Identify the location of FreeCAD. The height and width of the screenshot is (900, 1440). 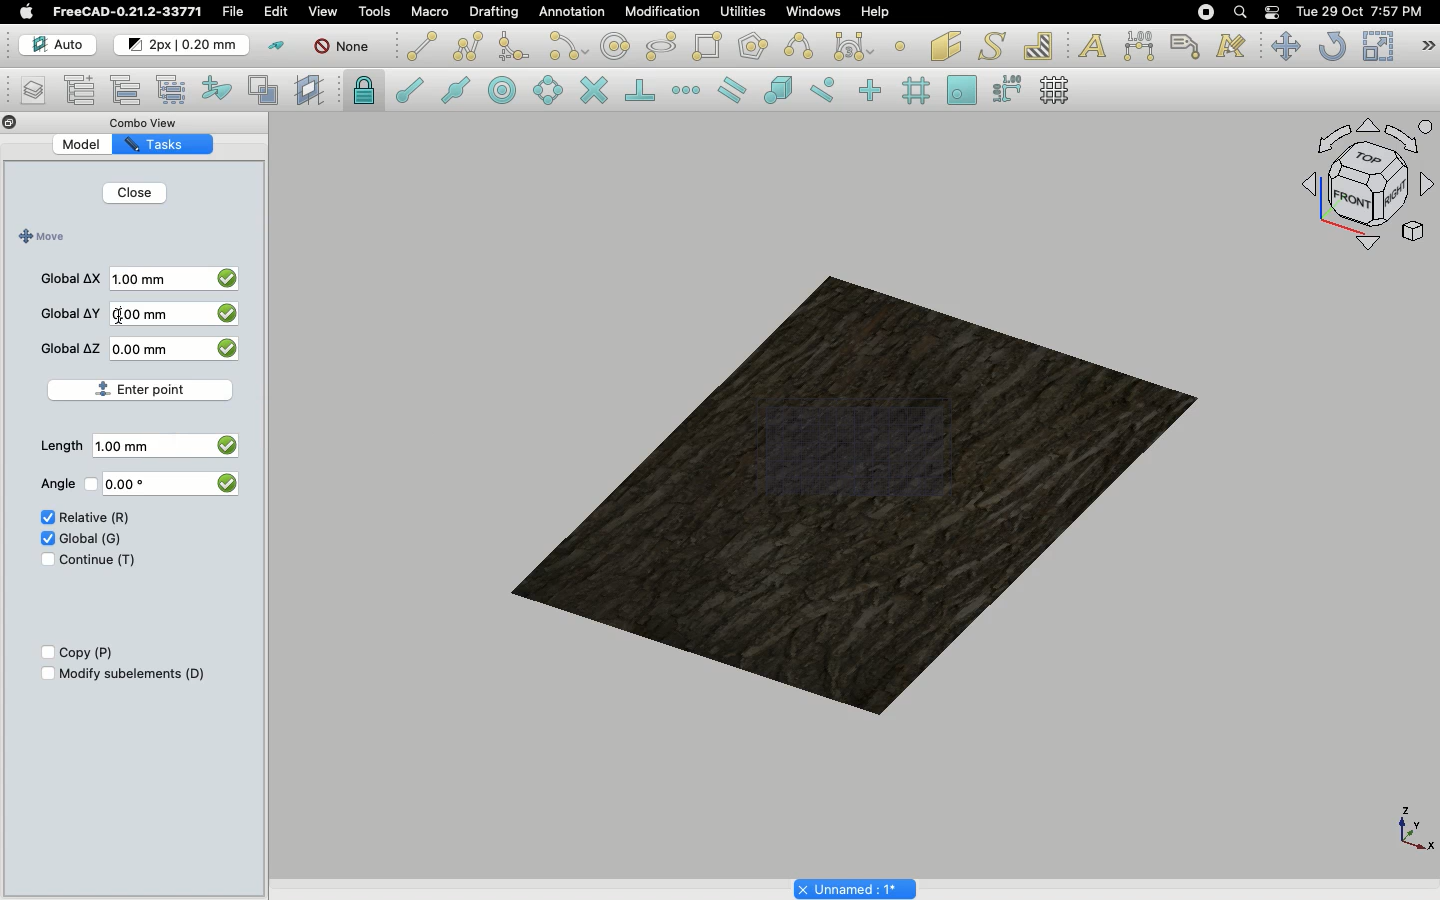
(129, 12).